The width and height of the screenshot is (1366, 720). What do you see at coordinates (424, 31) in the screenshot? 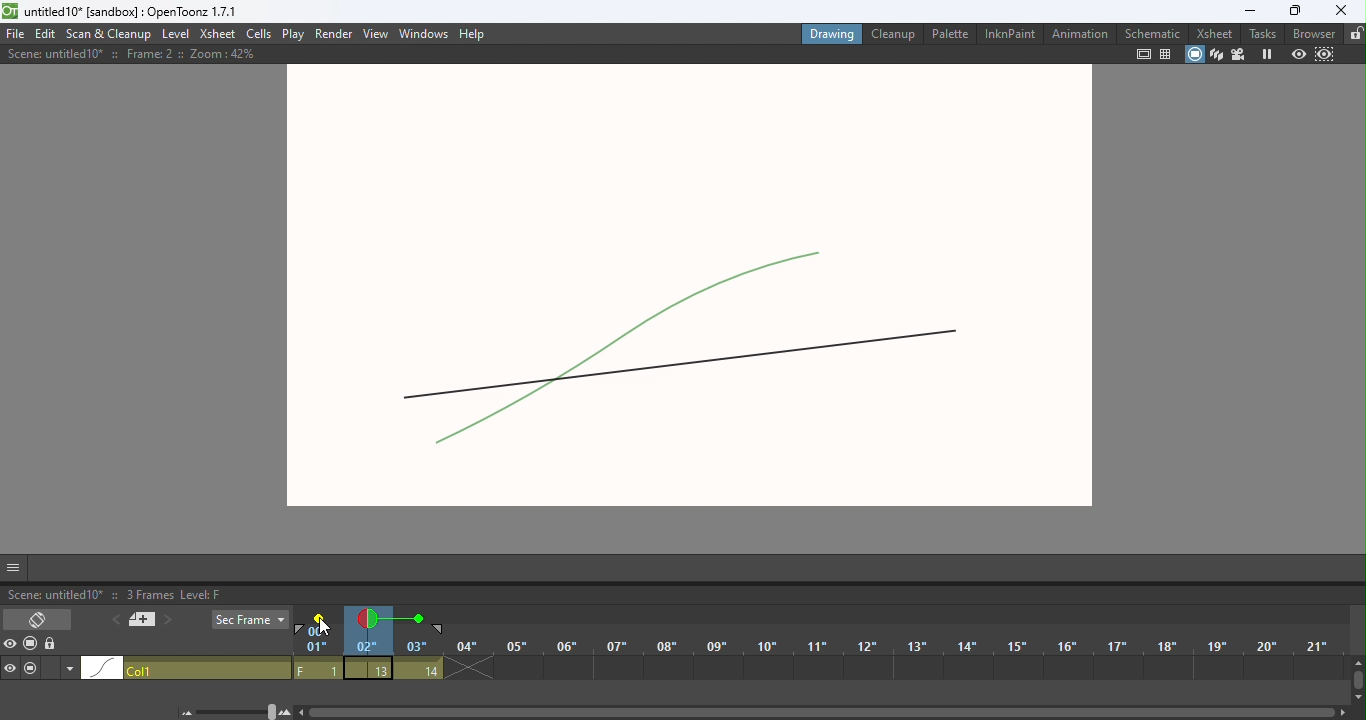
I see `Windows` at bounding box center [424, 31].